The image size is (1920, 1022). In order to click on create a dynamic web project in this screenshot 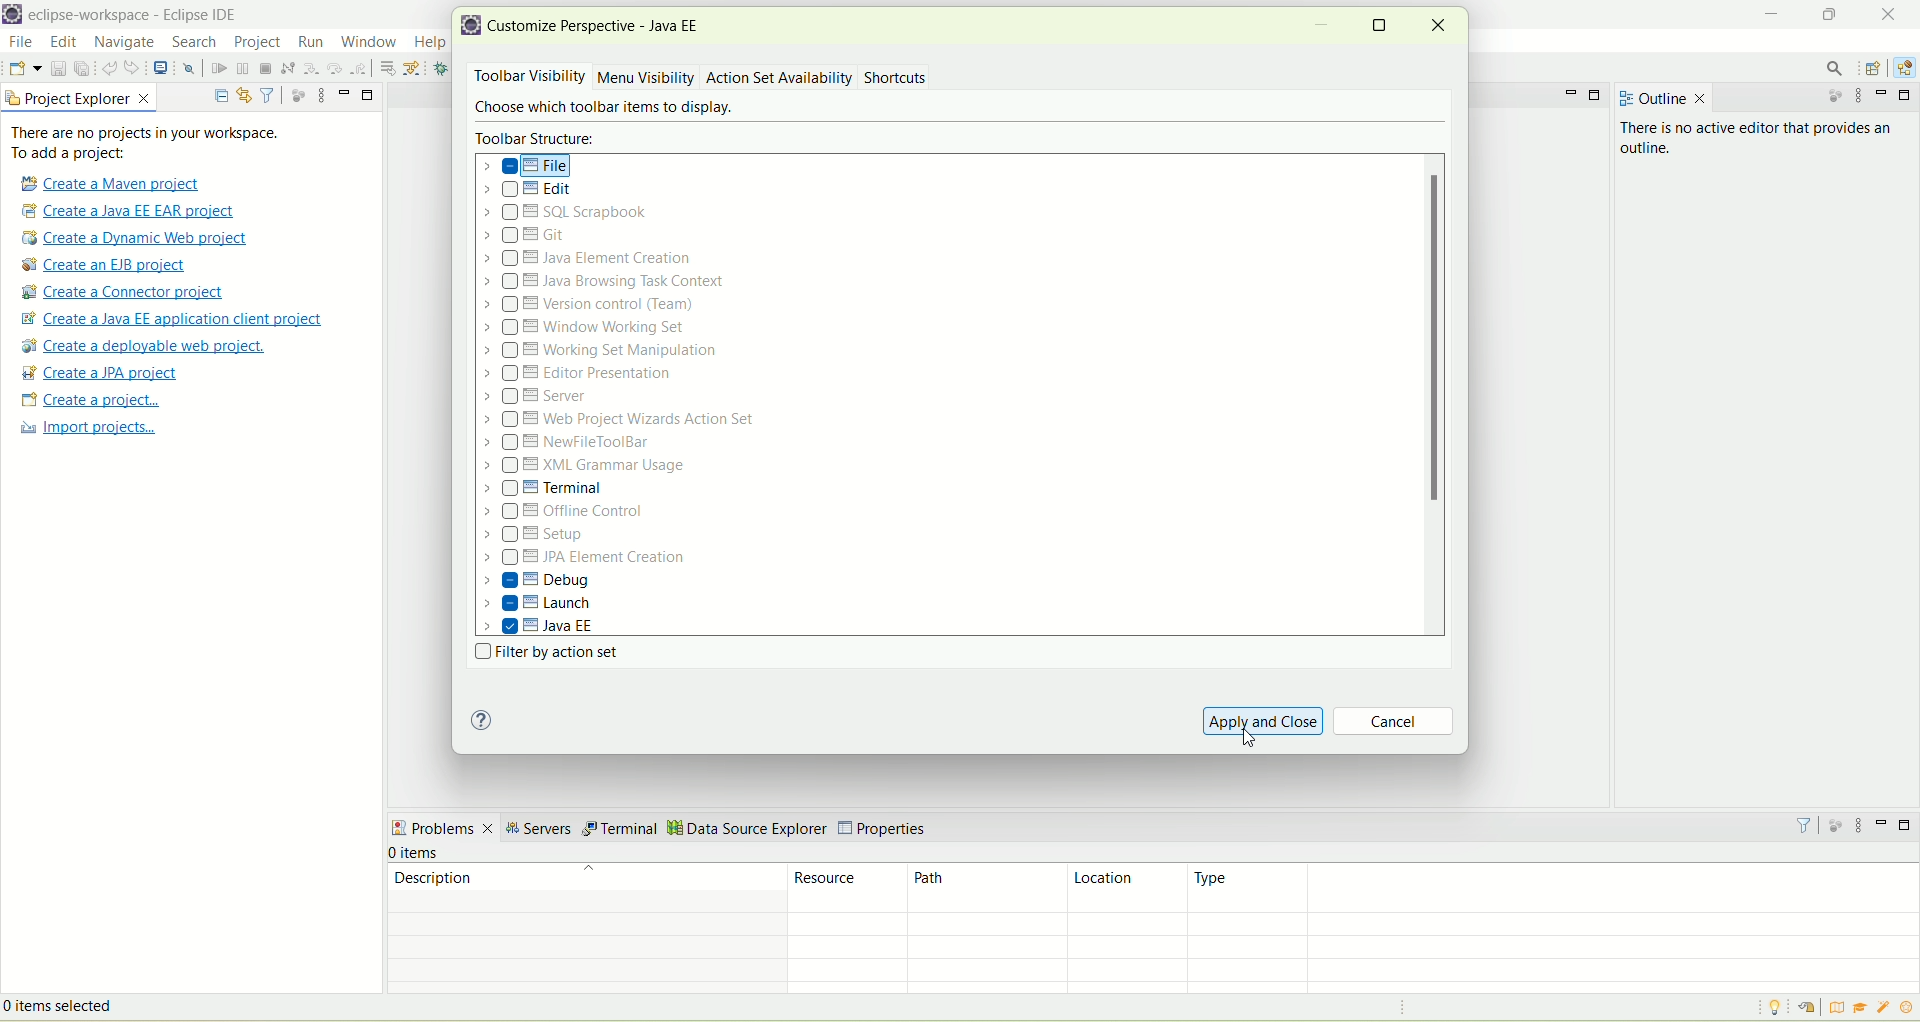, I will do `click(139, 238)`.